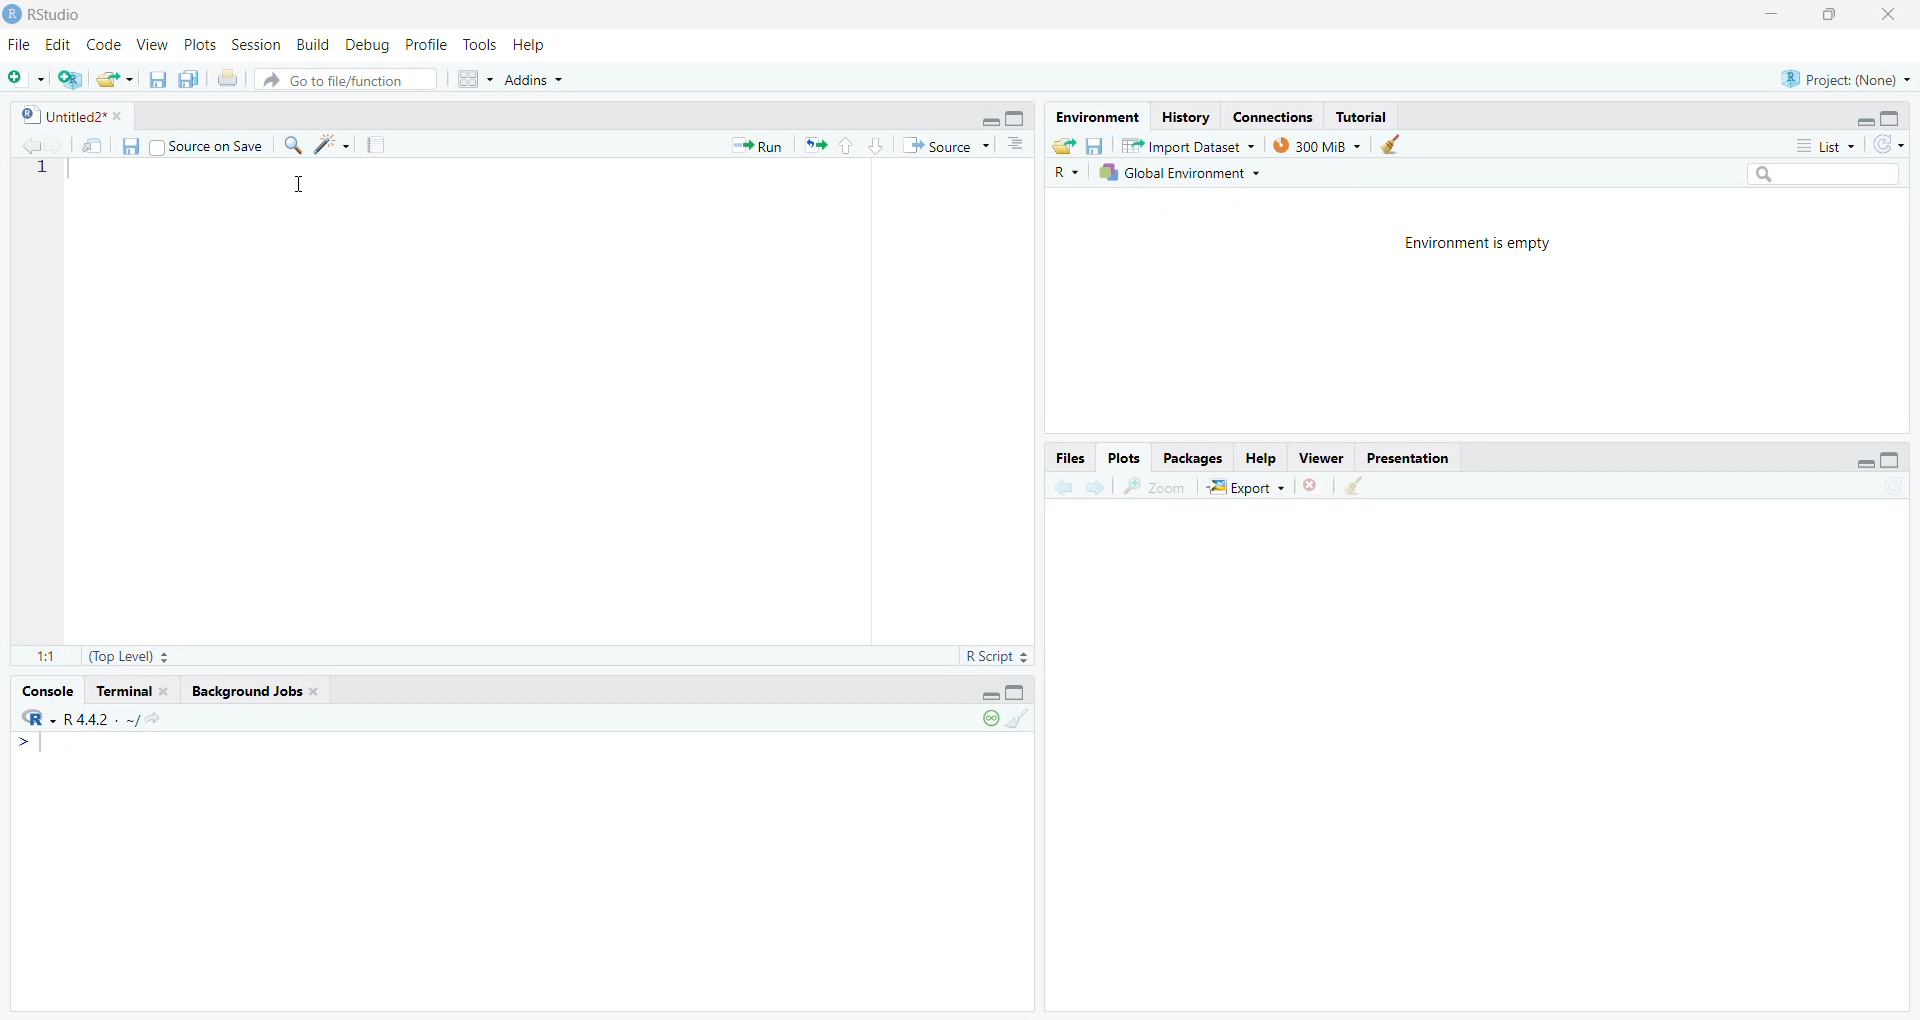 This screenshot has width=1920, height=1020. What do you see at coordinates (759, 147) in the screenshot?
I see ` Run` at bounding box center [759, 147].